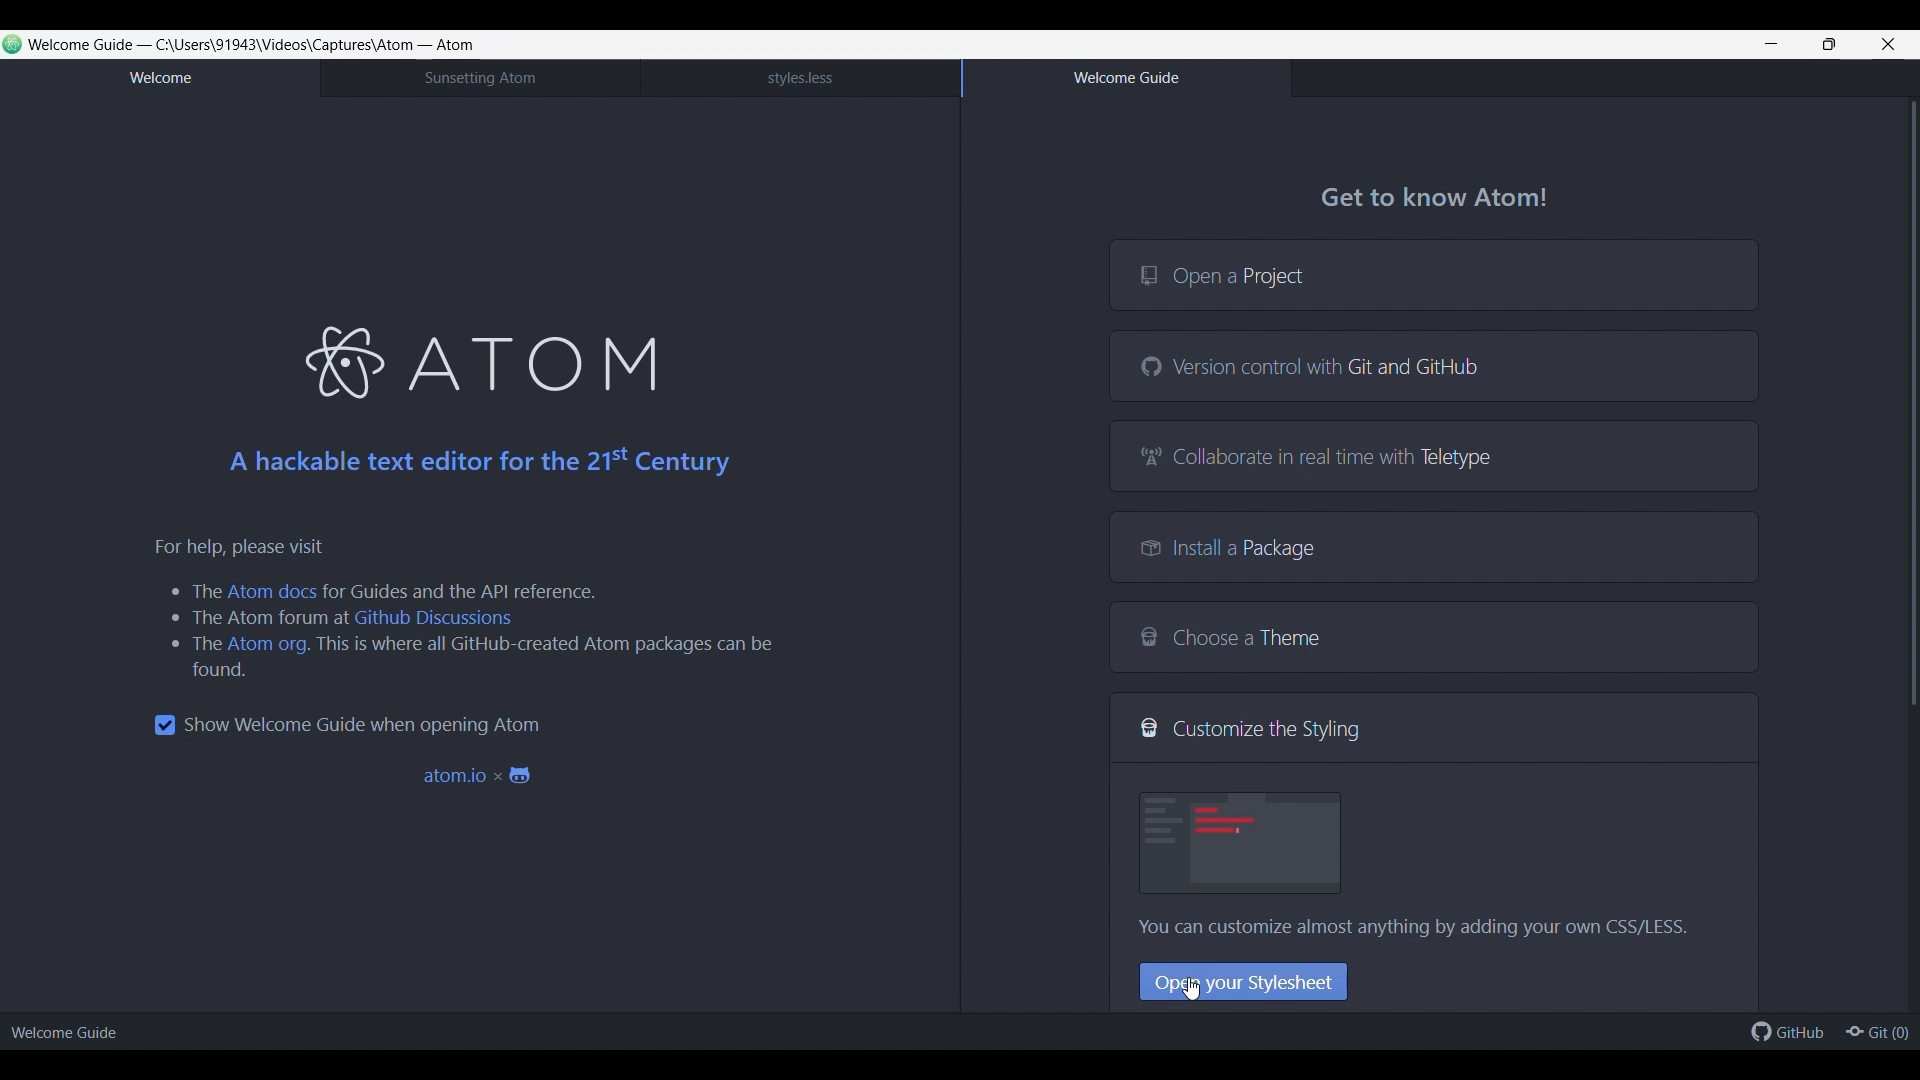 The image size is (1920, 1080). I want to click on atom.io x &9, so click(487, 780).